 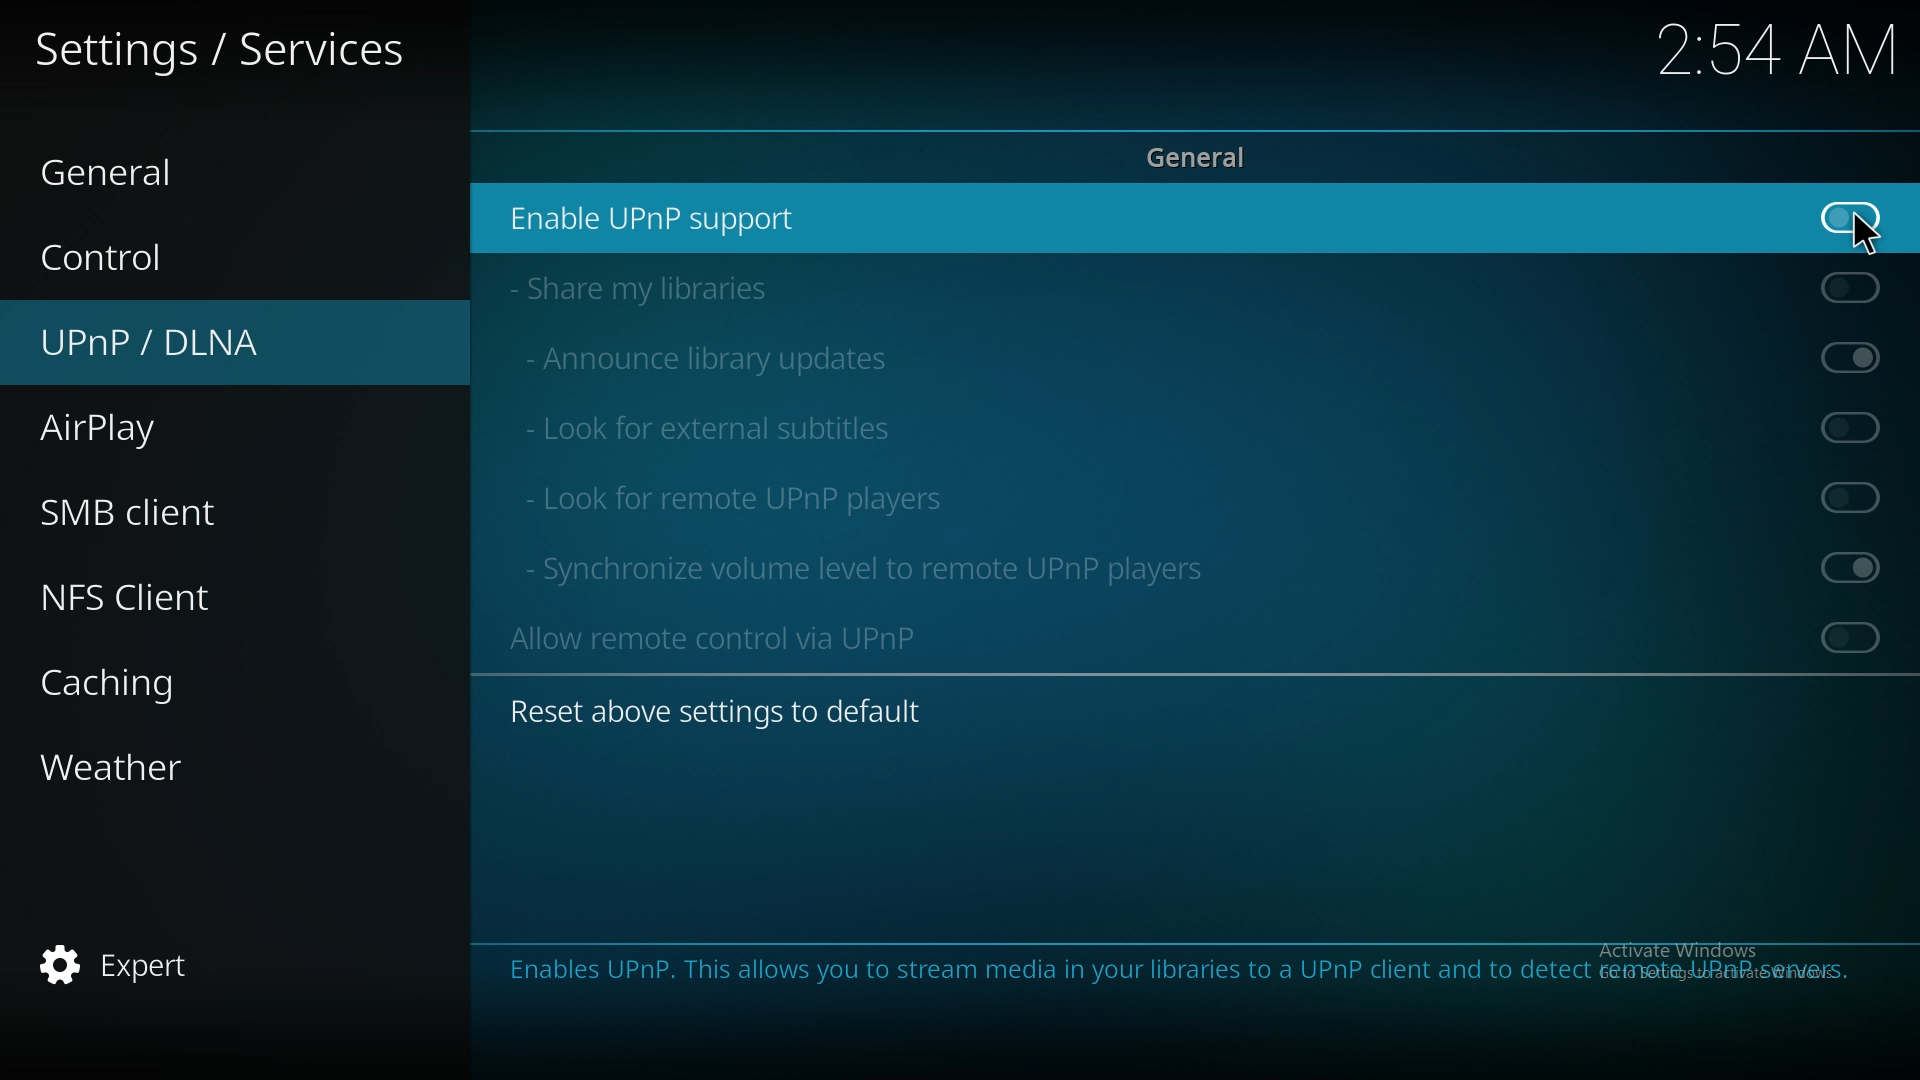 What do you see at coordinates (734, 424) in the screenshot?
I see `look for external subtitles` at bounding box center [734, 424].